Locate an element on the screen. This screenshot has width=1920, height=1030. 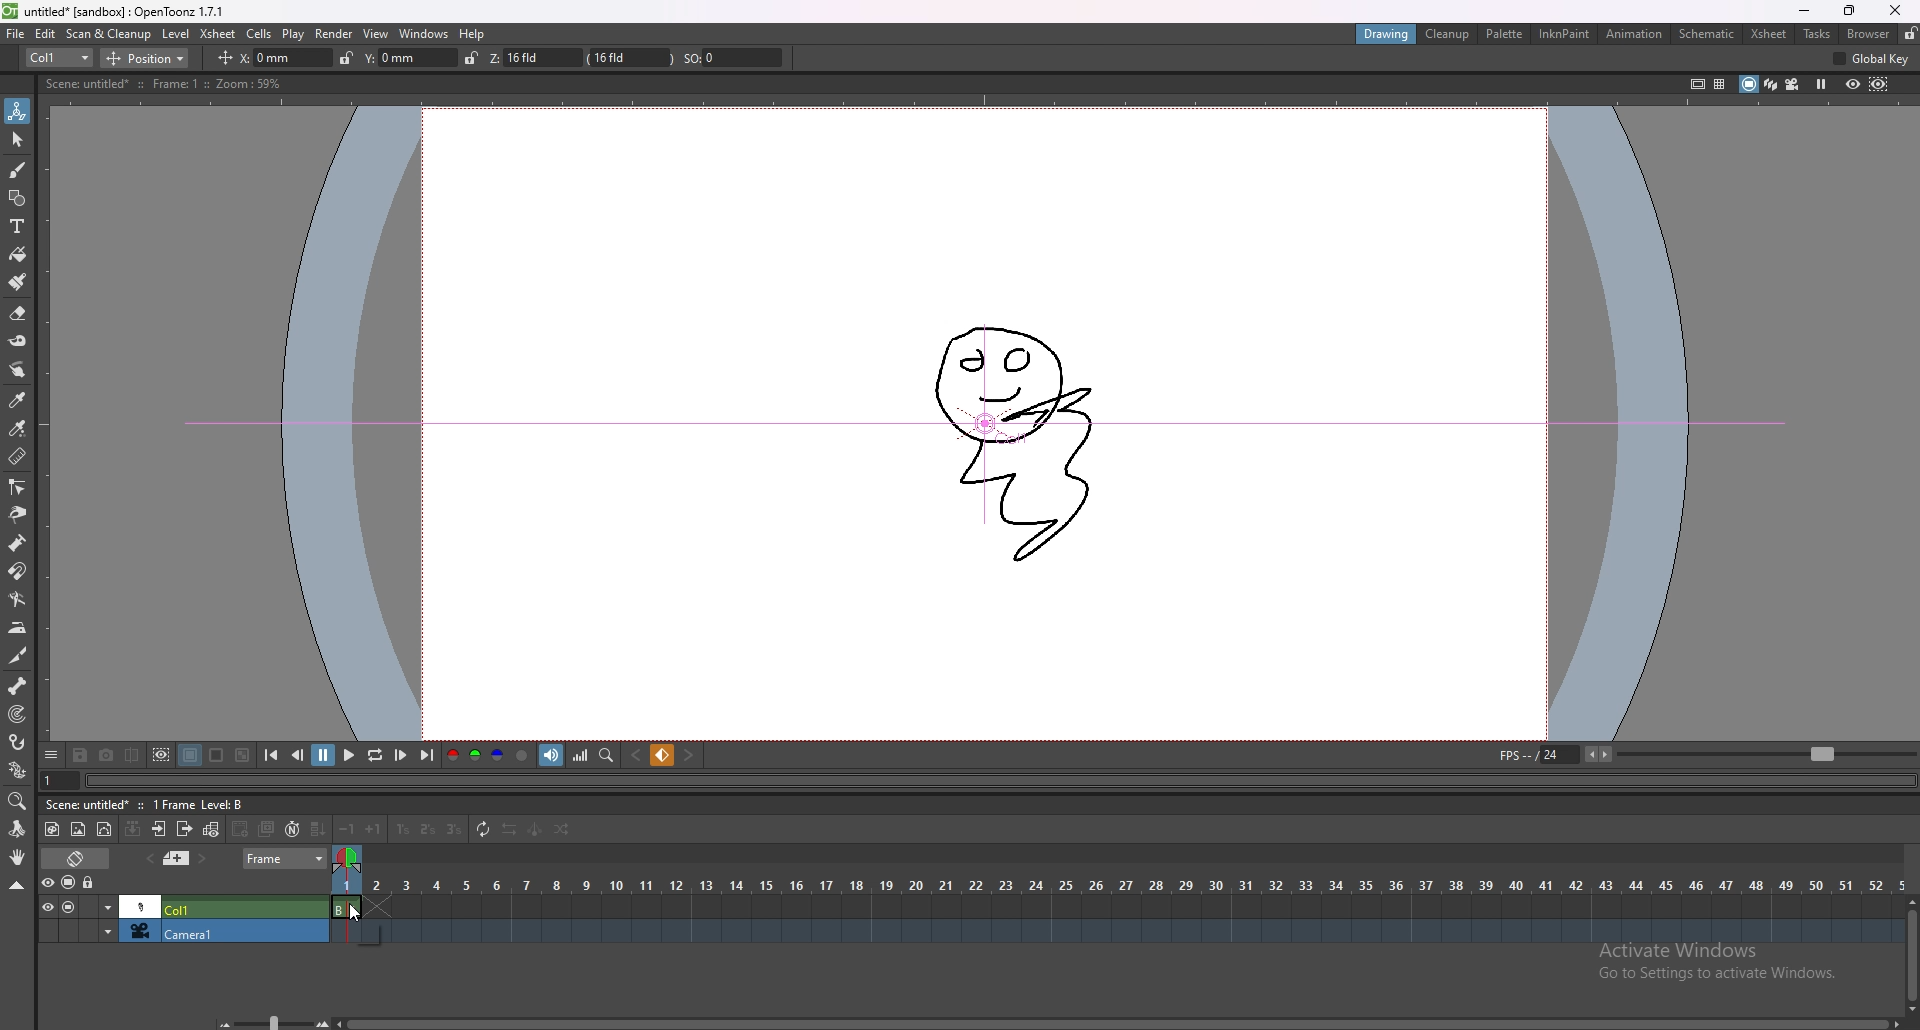
selection is located at coordinates (18, 140).